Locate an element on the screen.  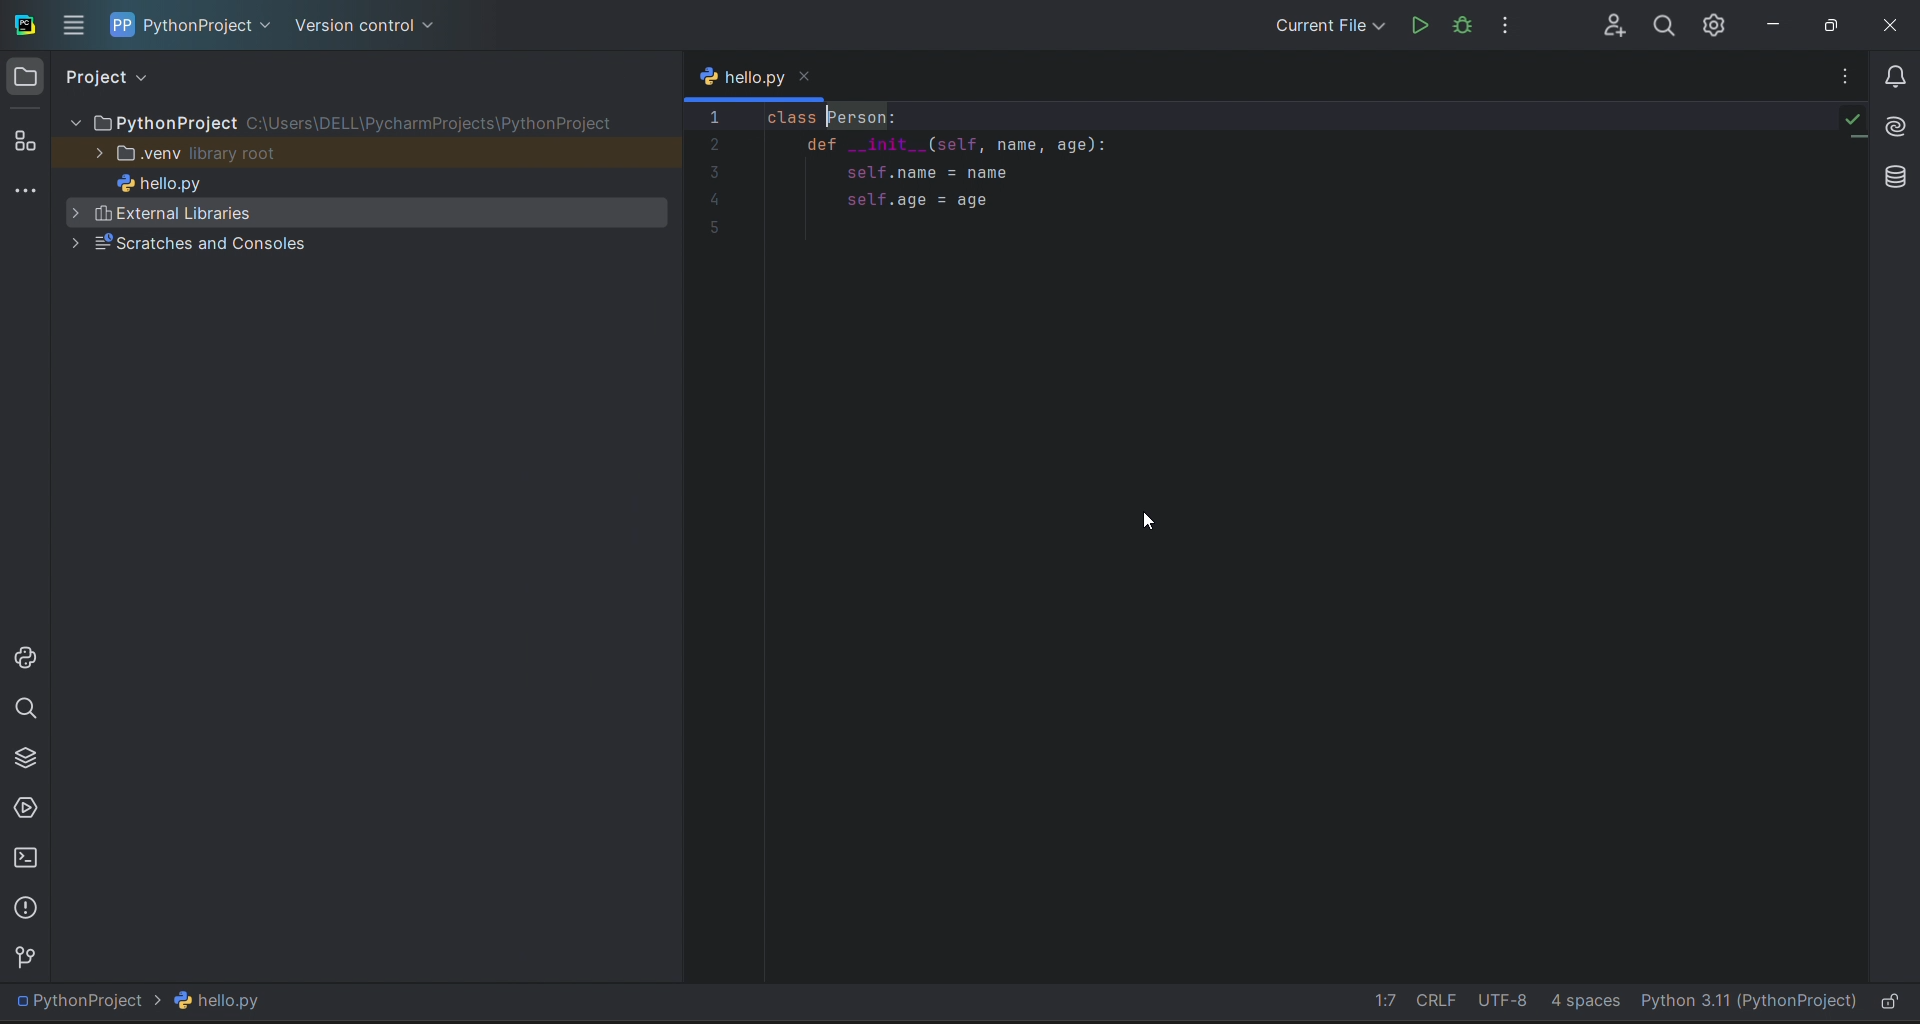
structur is located at coordinates (26, 140).